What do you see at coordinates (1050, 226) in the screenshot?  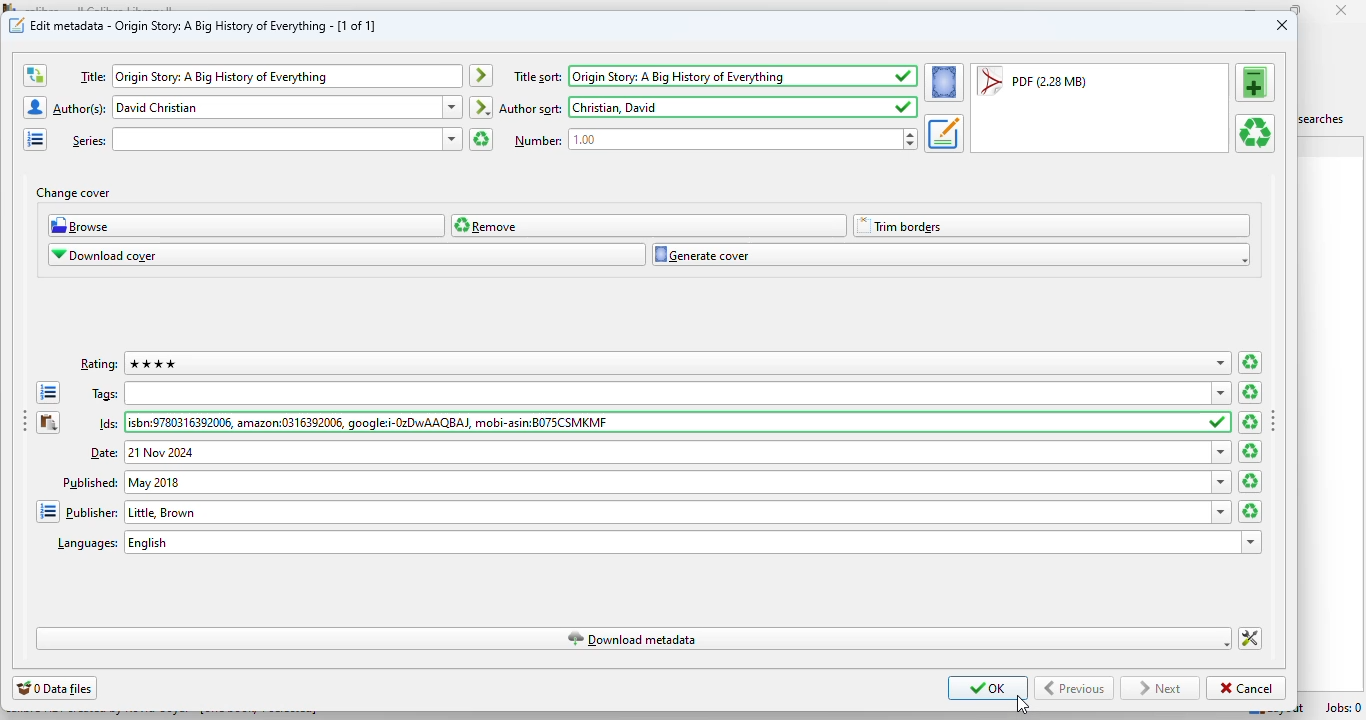 I see `trim borders` at bounding box center [1050, 226].